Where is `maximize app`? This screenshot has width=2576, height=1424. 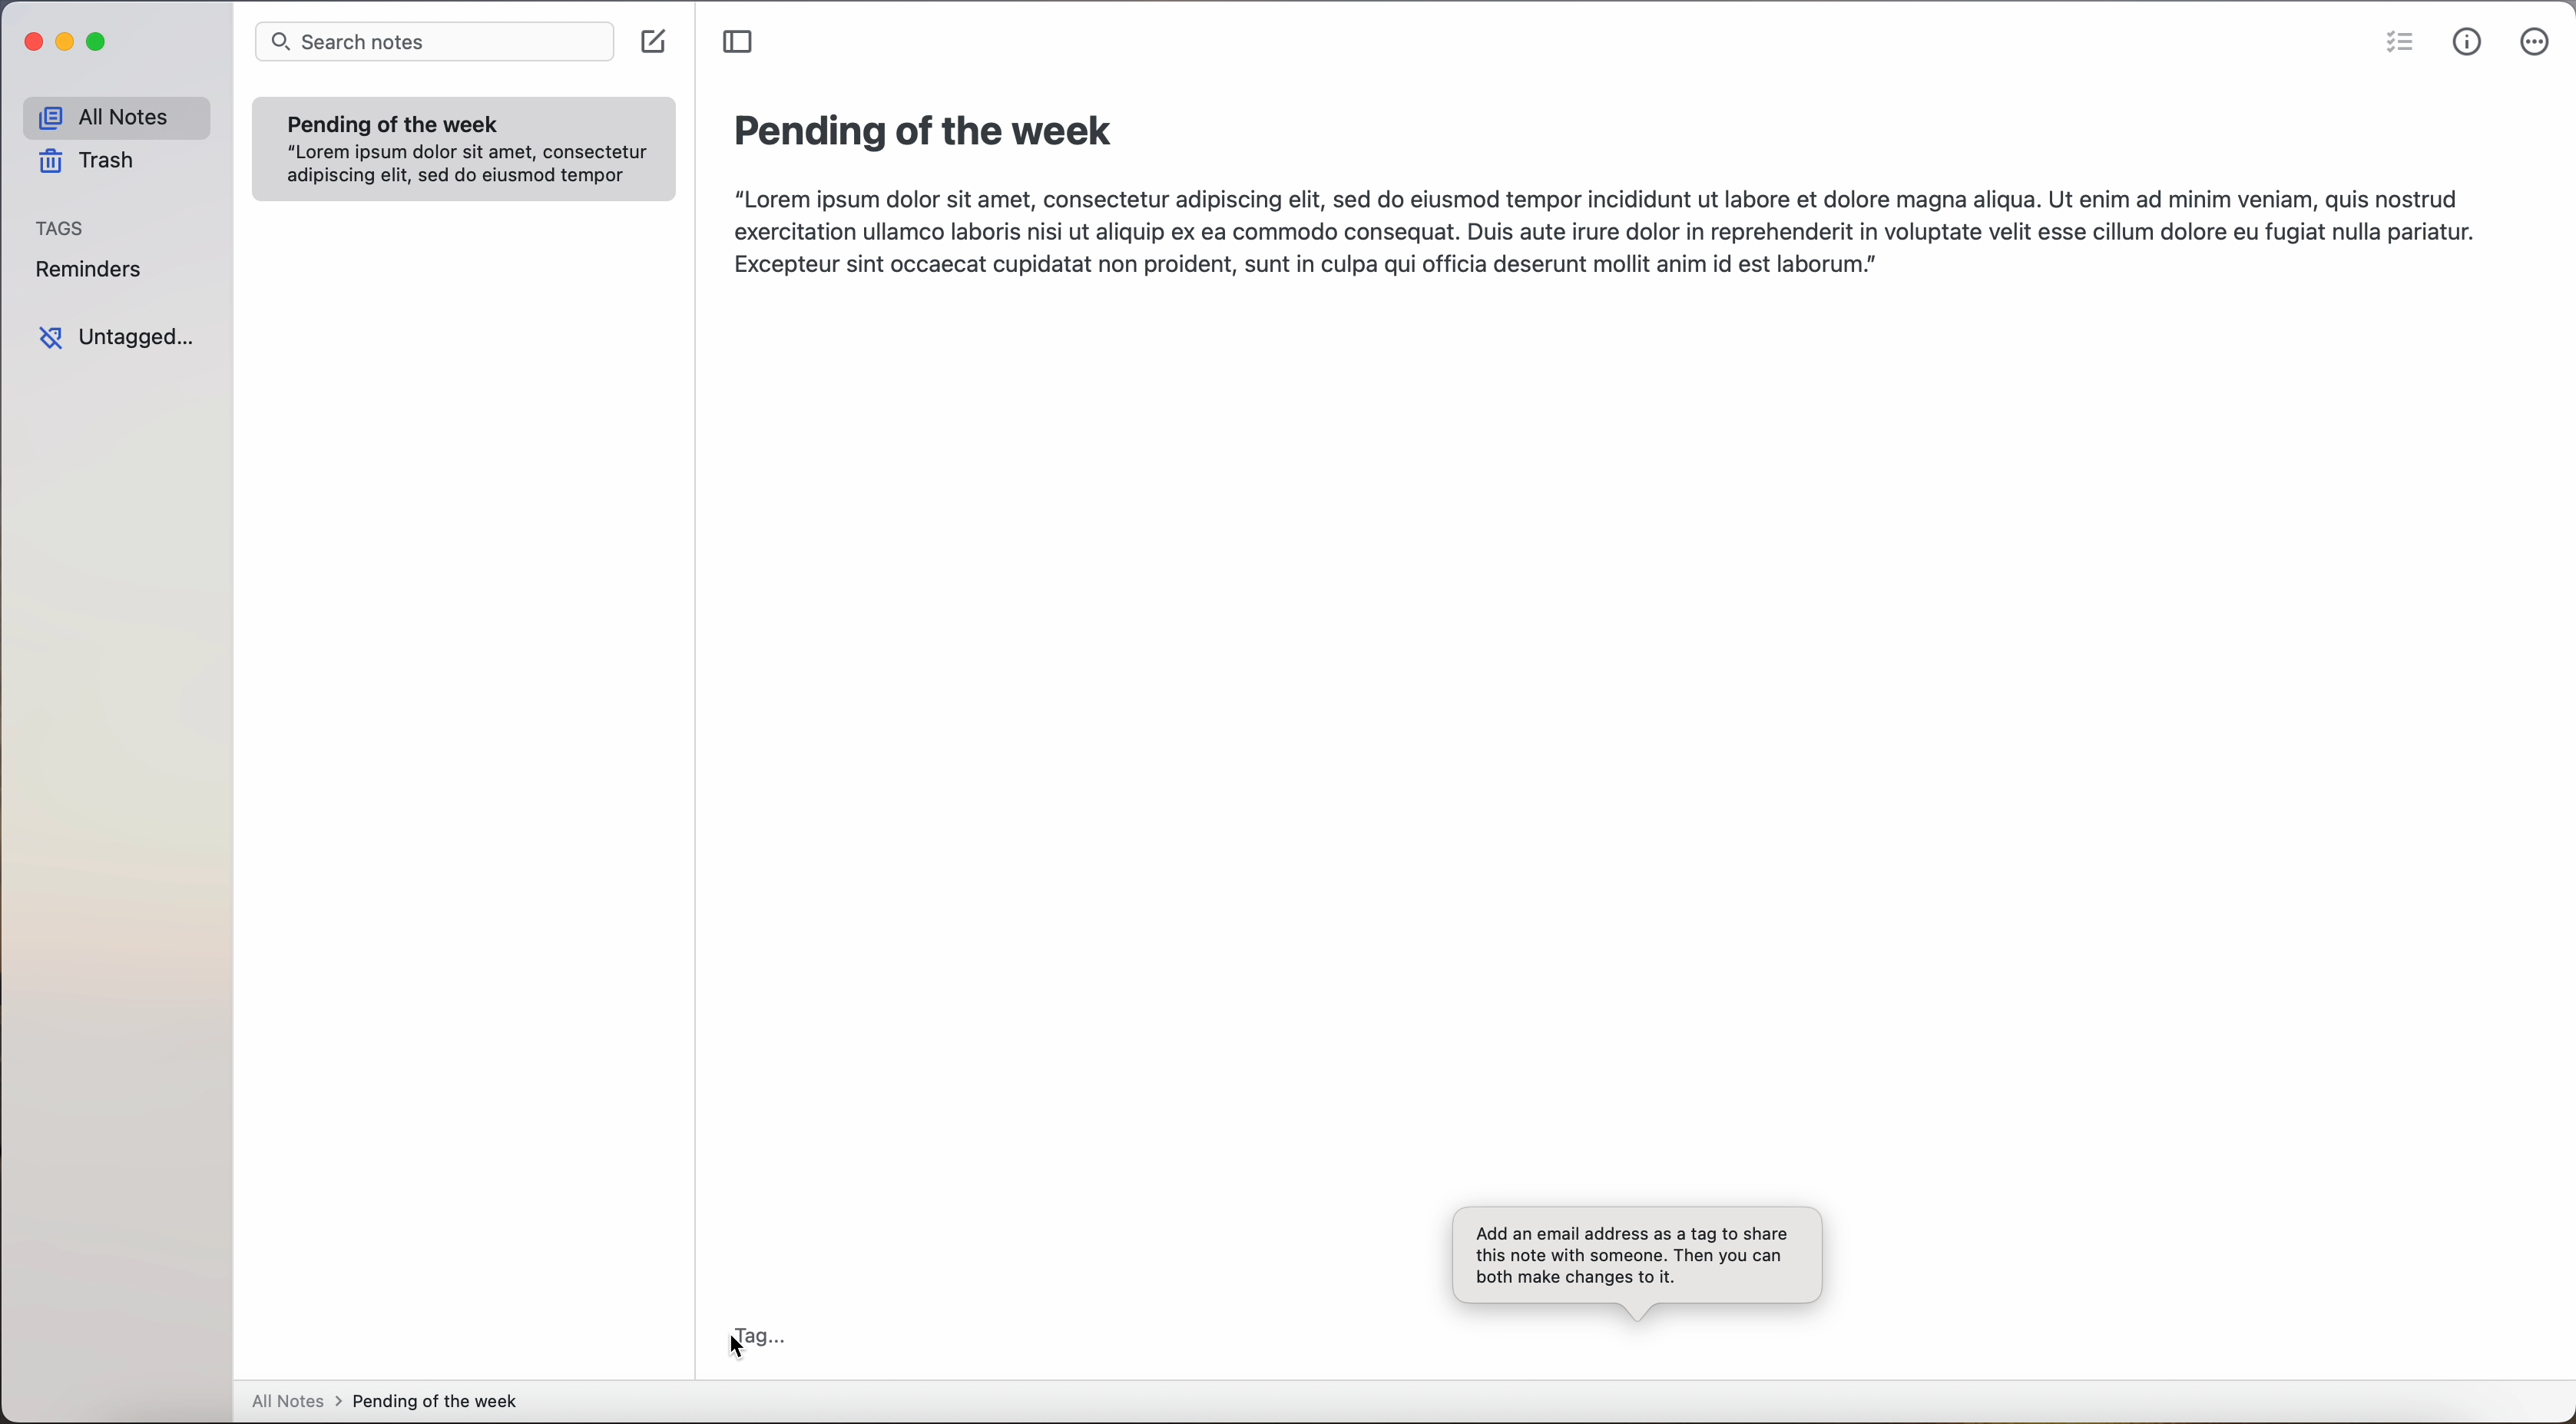
maximize app is located at coordinates (100, 42).